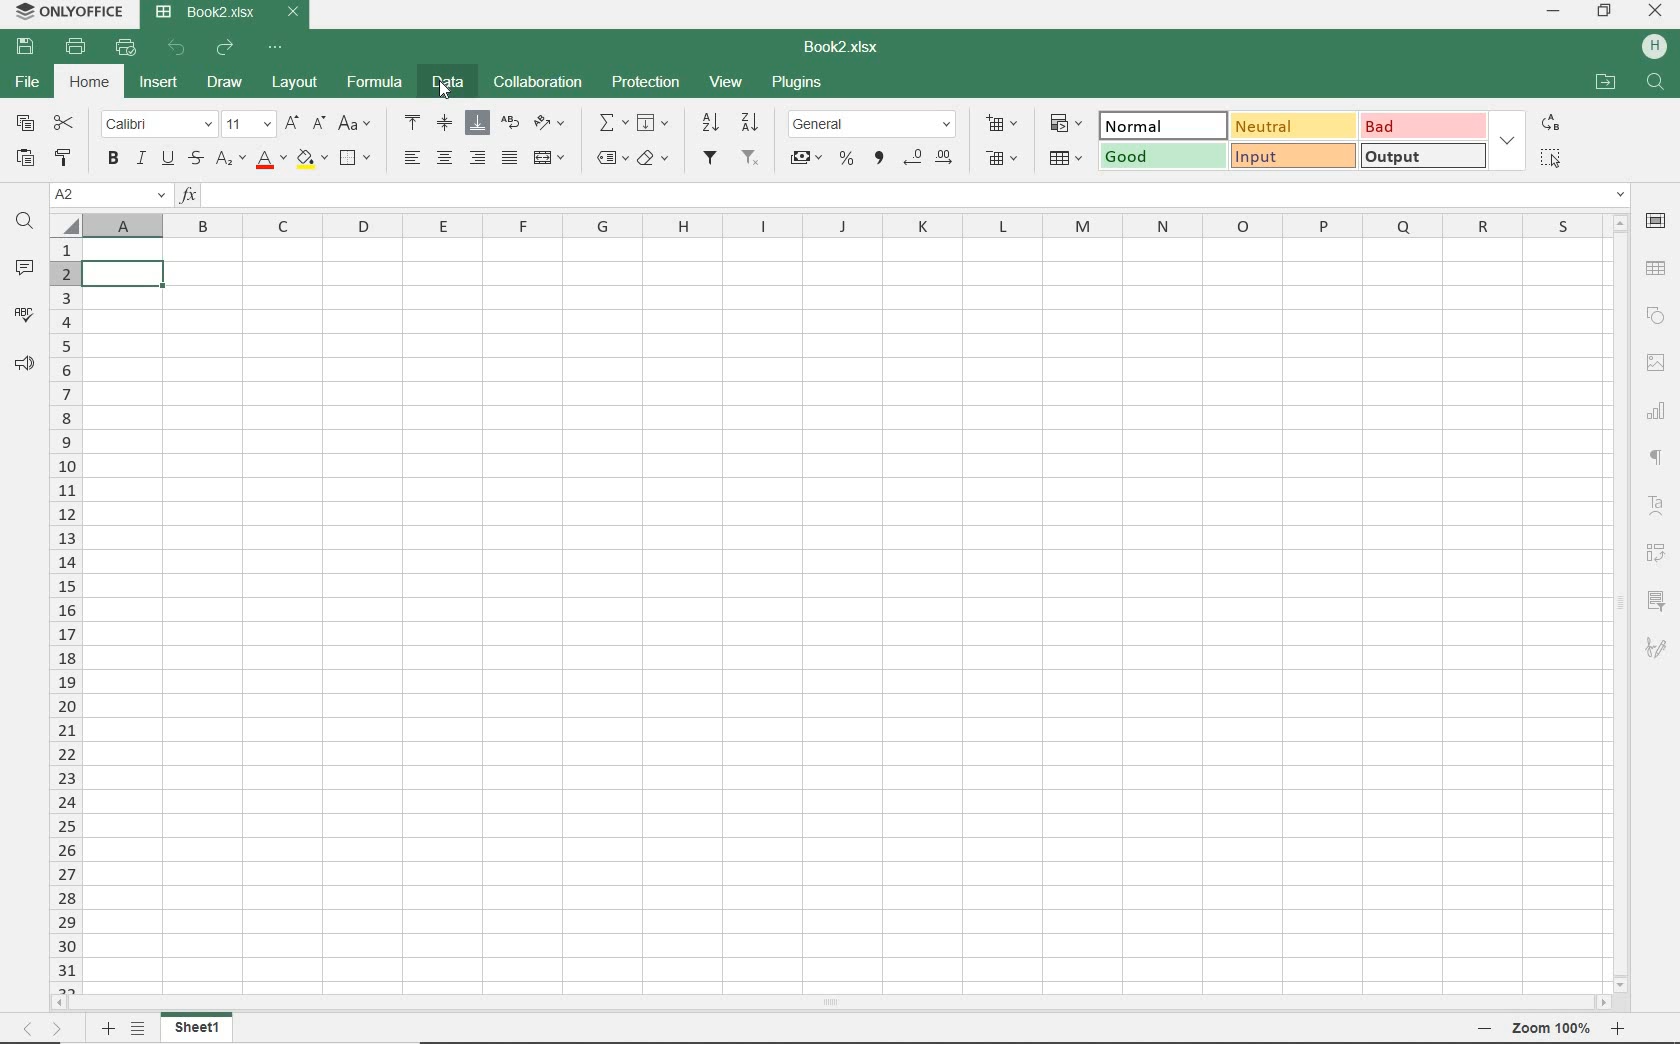  What do you see at coordinates (508, 156) in the screenshot?
I see `JUSTIFIED` at bounding box center [508, 156].